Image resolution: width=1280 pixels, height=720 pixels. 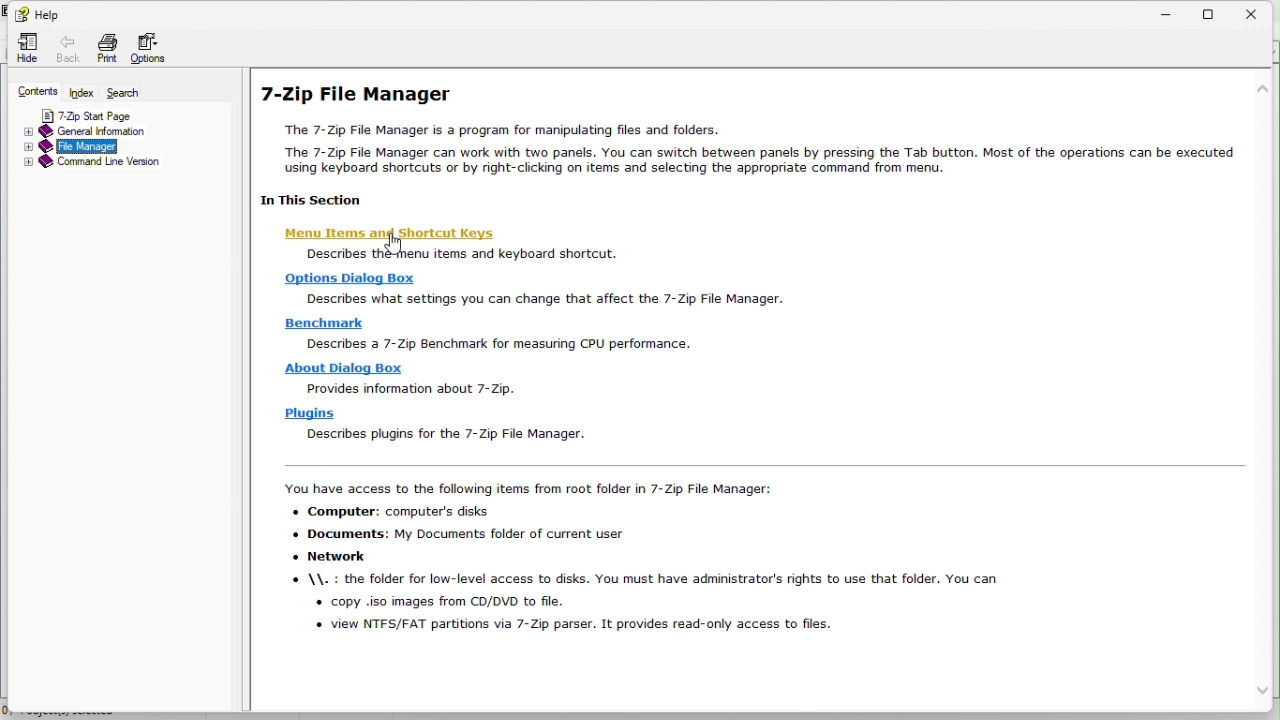 I want to click on Describes what settings you can change that affect the 7-zip File Manager, so click(x=540, y=300).